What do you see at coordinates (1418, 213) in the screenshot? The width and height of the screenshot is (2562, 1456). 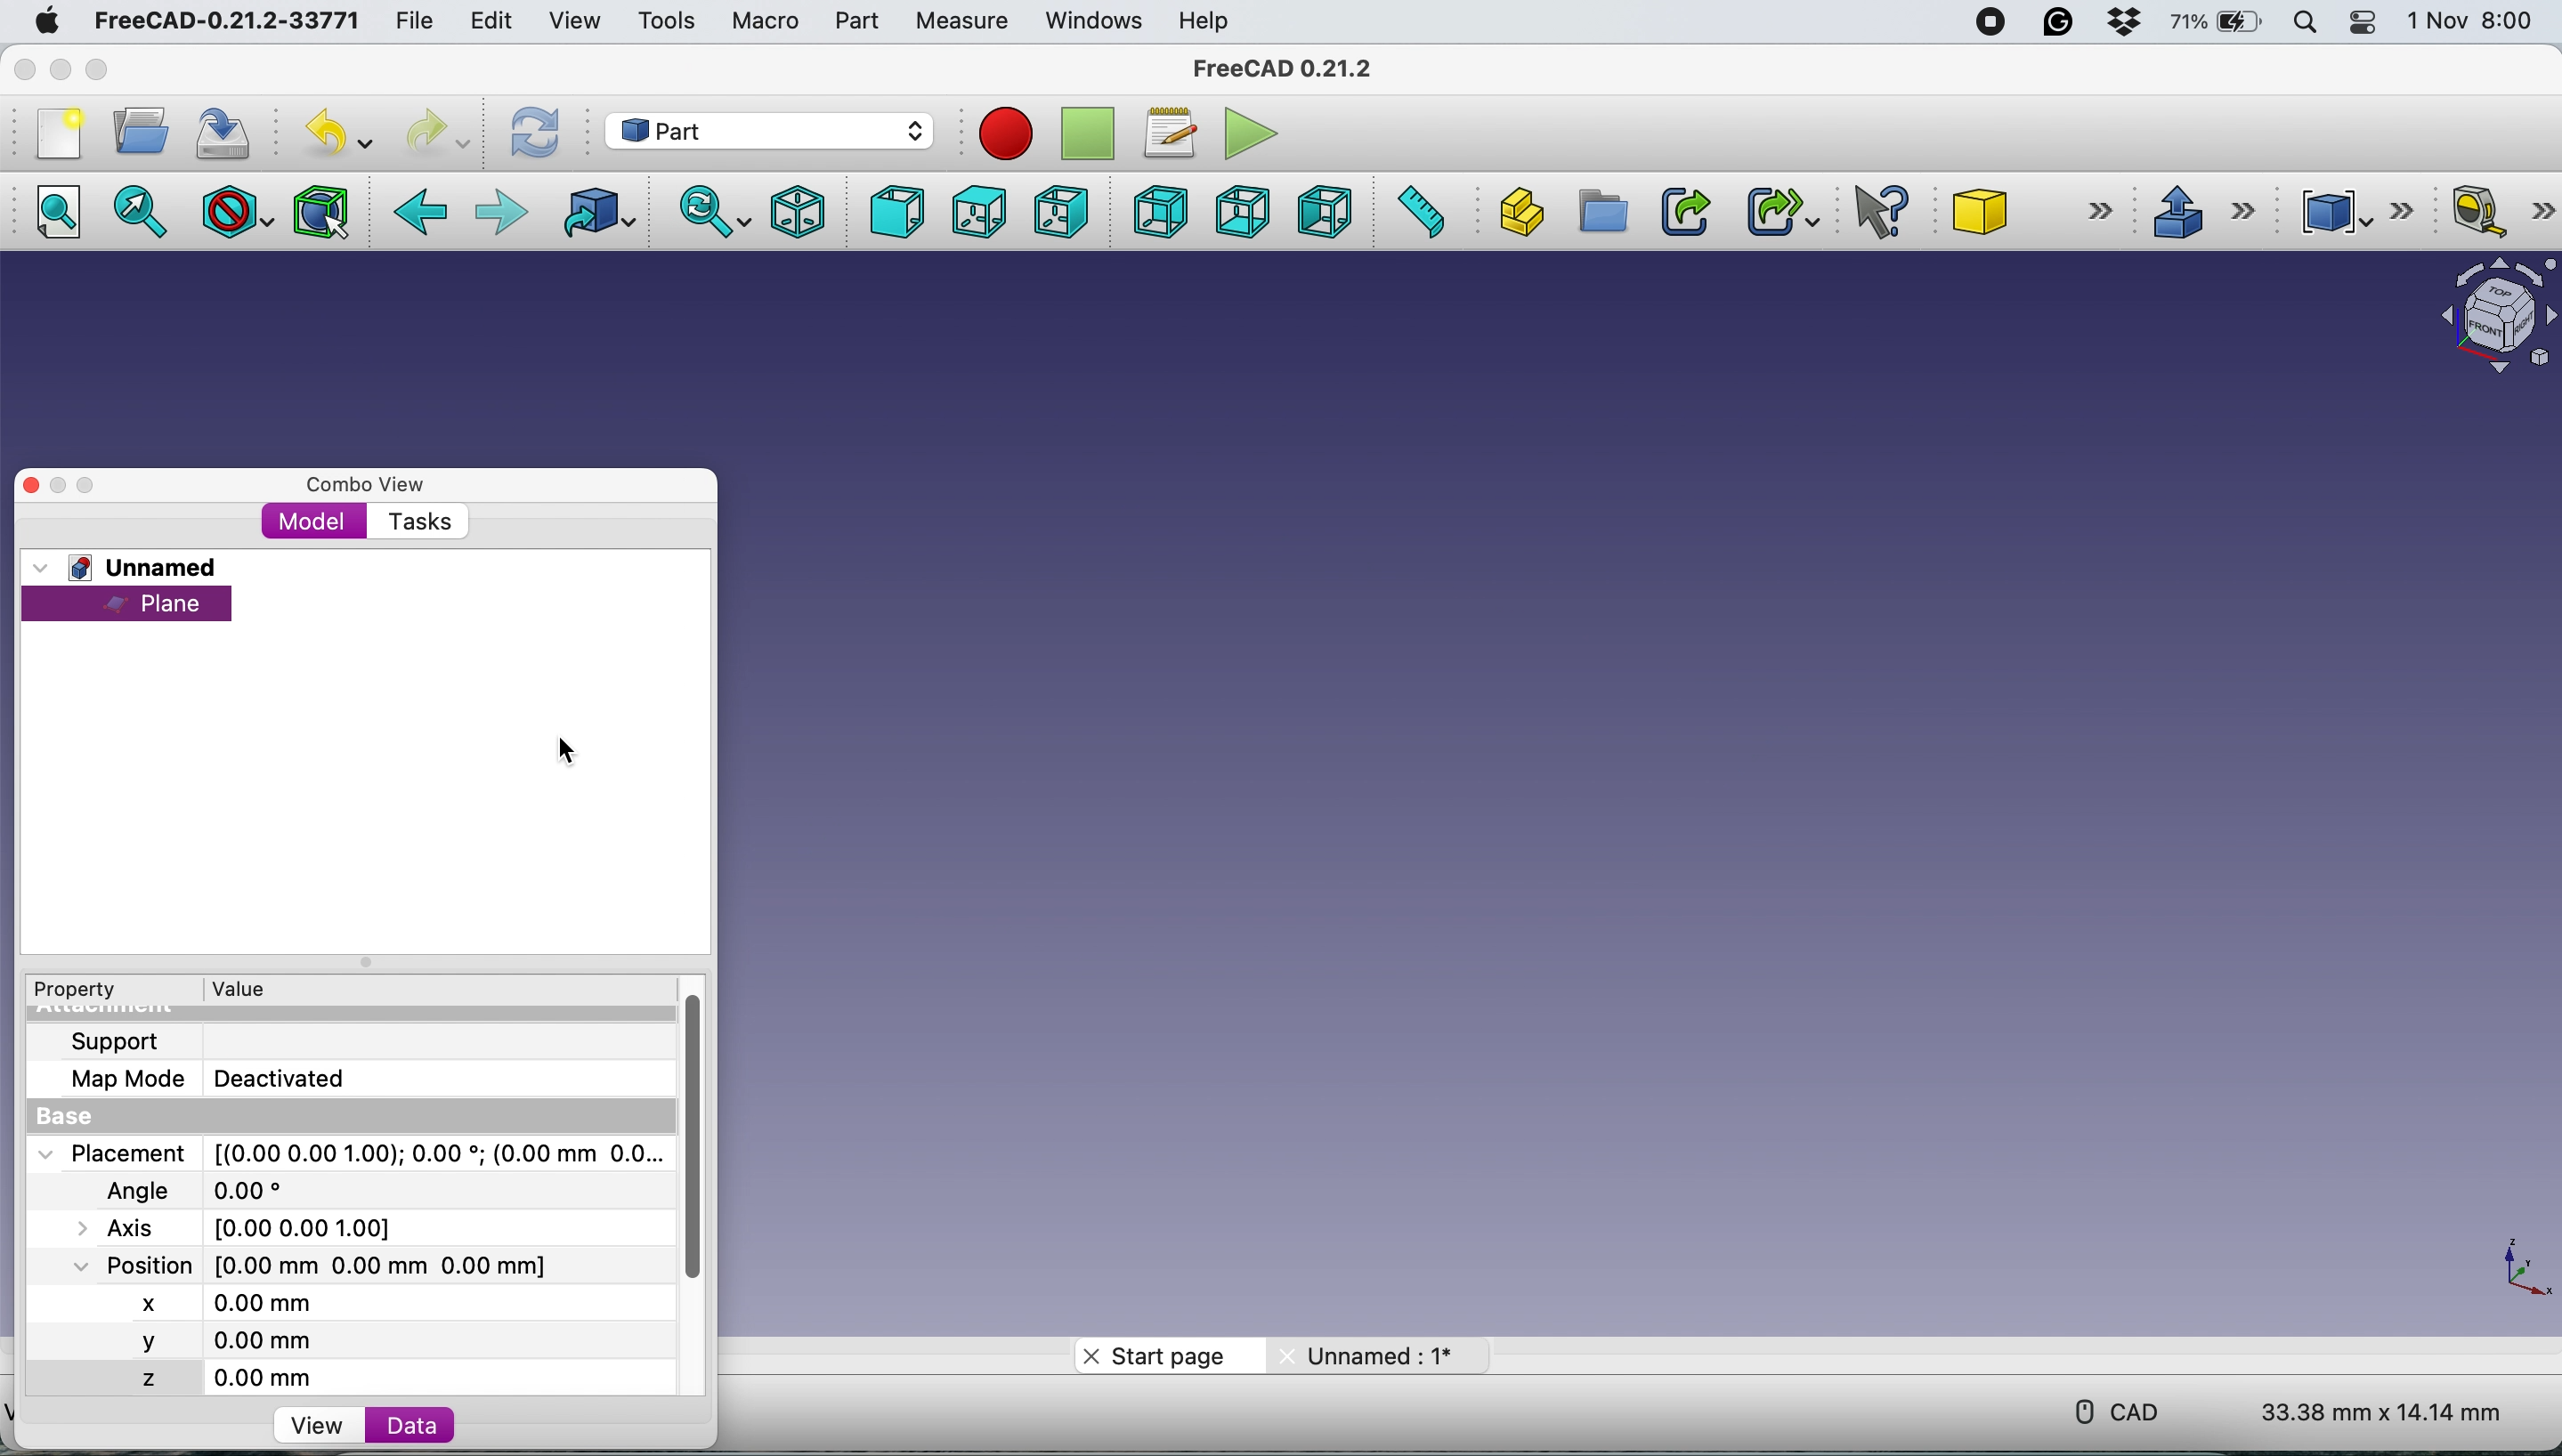 I see `measure distance` at bounding box center [1418, 213].